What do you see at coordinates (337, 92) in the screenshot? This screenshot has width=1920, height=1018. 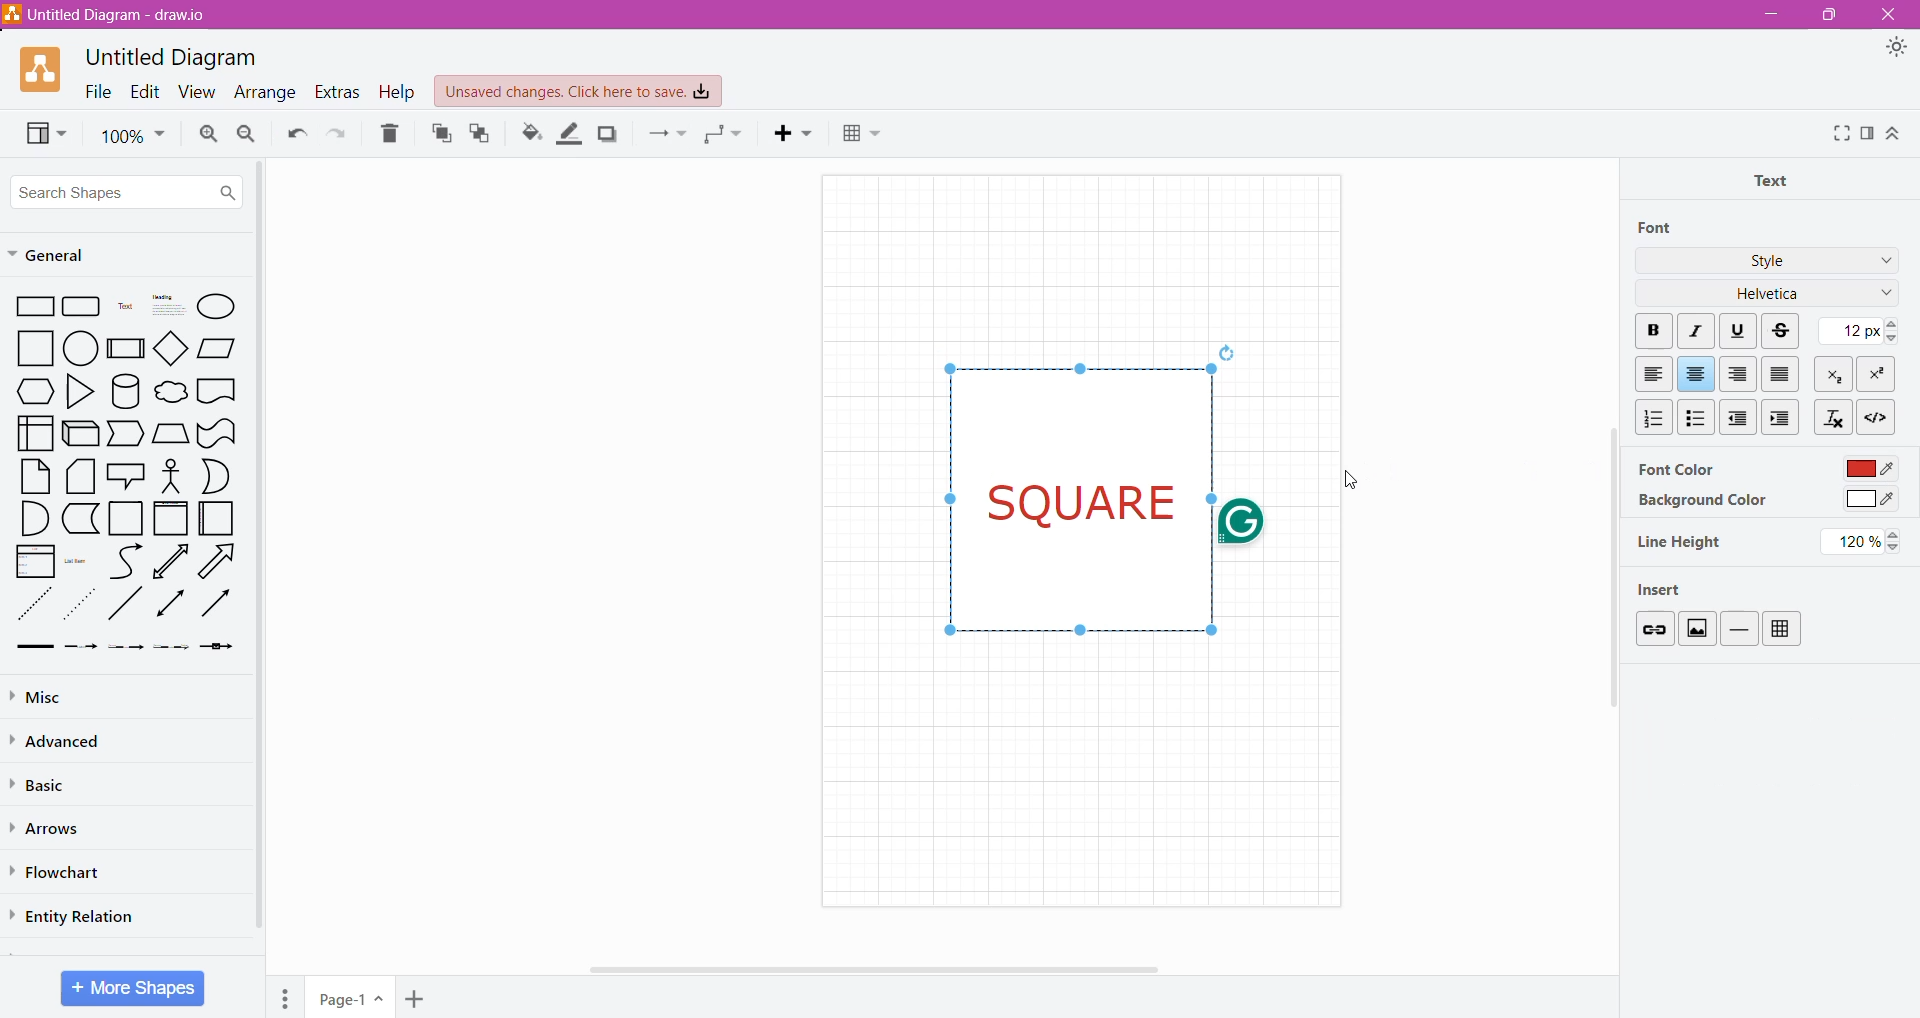 I see `Extras` at bounding box center [337, 92].